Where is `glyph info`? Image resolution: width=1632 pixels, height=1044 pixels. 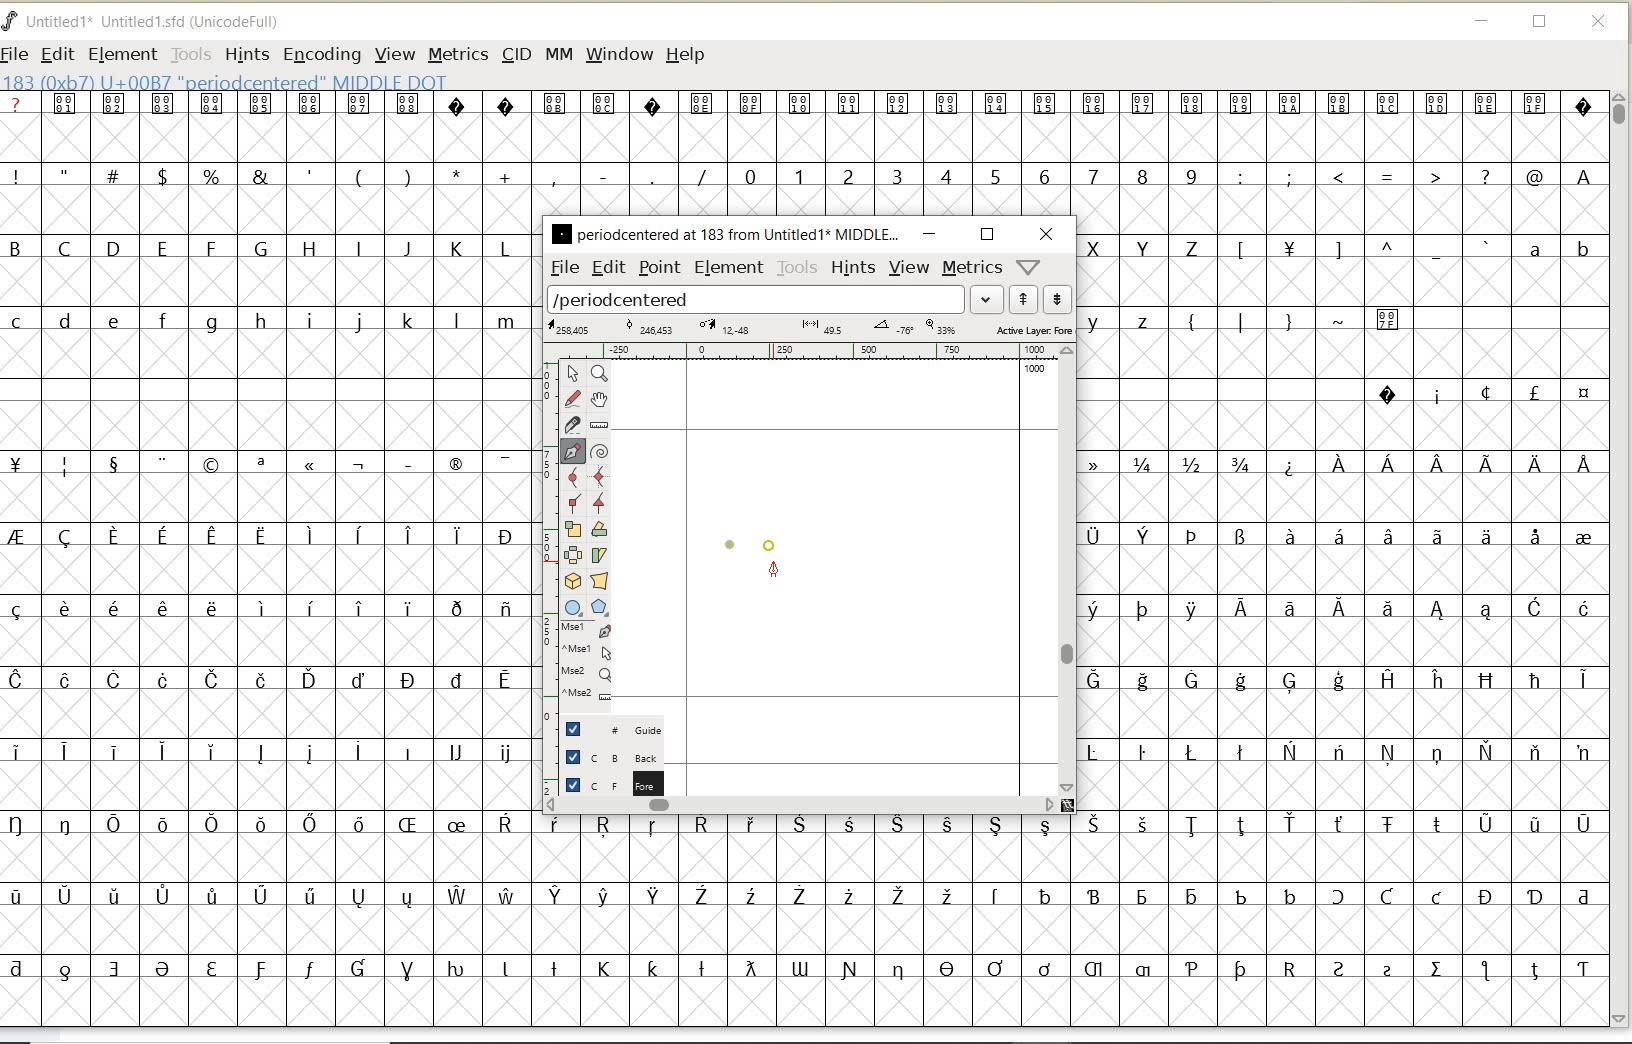
glyph info is located at coordinates (227, 81).